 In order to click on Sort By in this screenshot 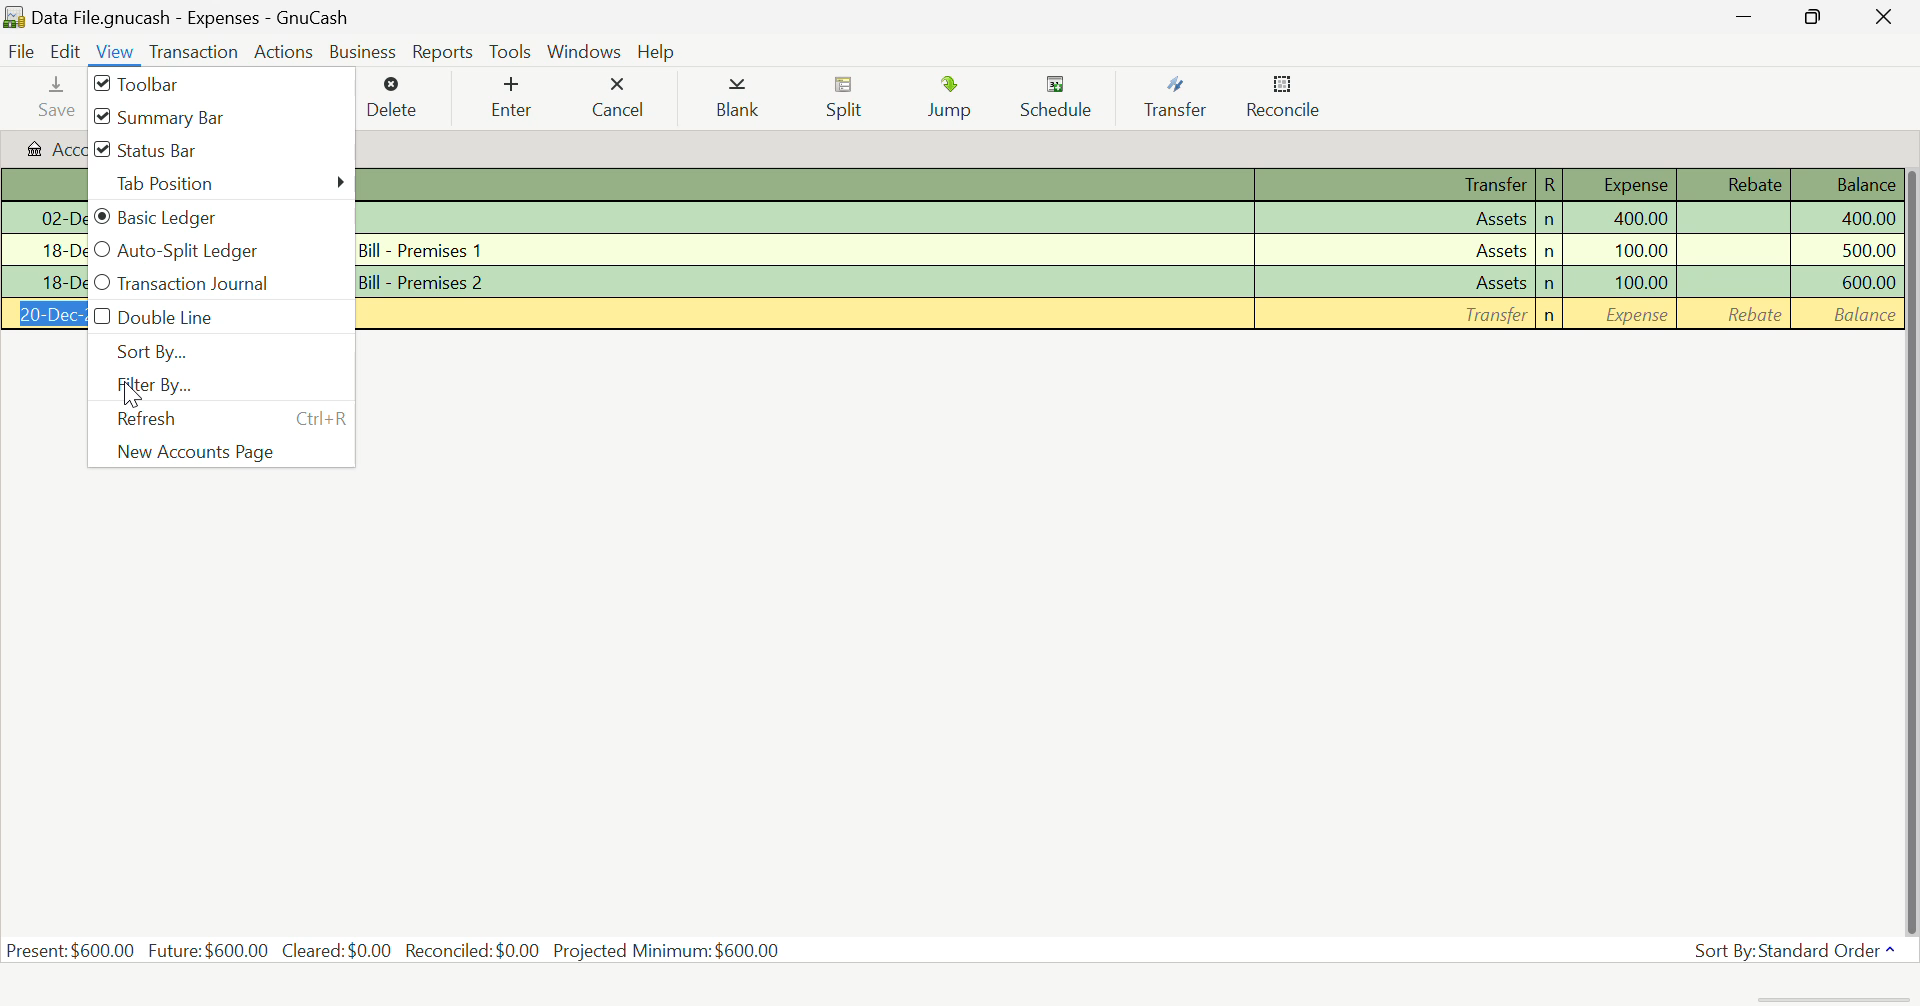, I will do `click(220, 352)`.